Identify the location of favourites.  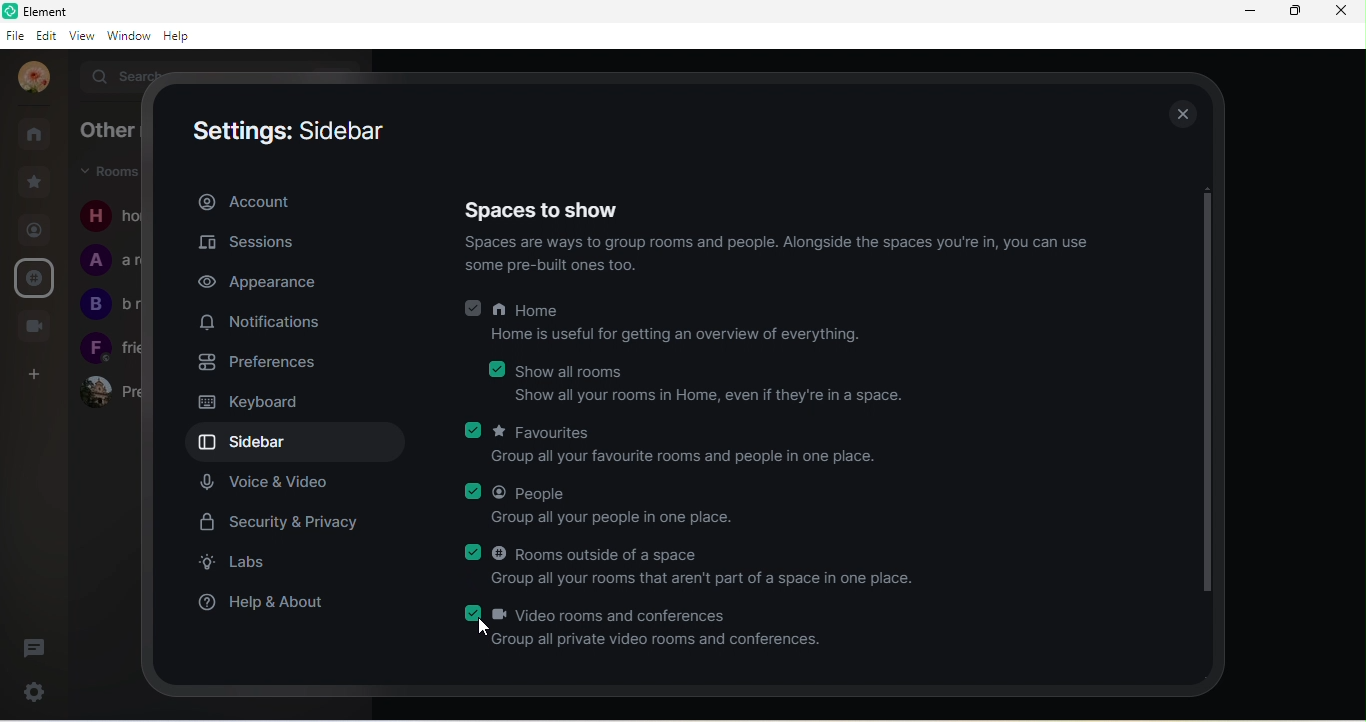
(676, 446).